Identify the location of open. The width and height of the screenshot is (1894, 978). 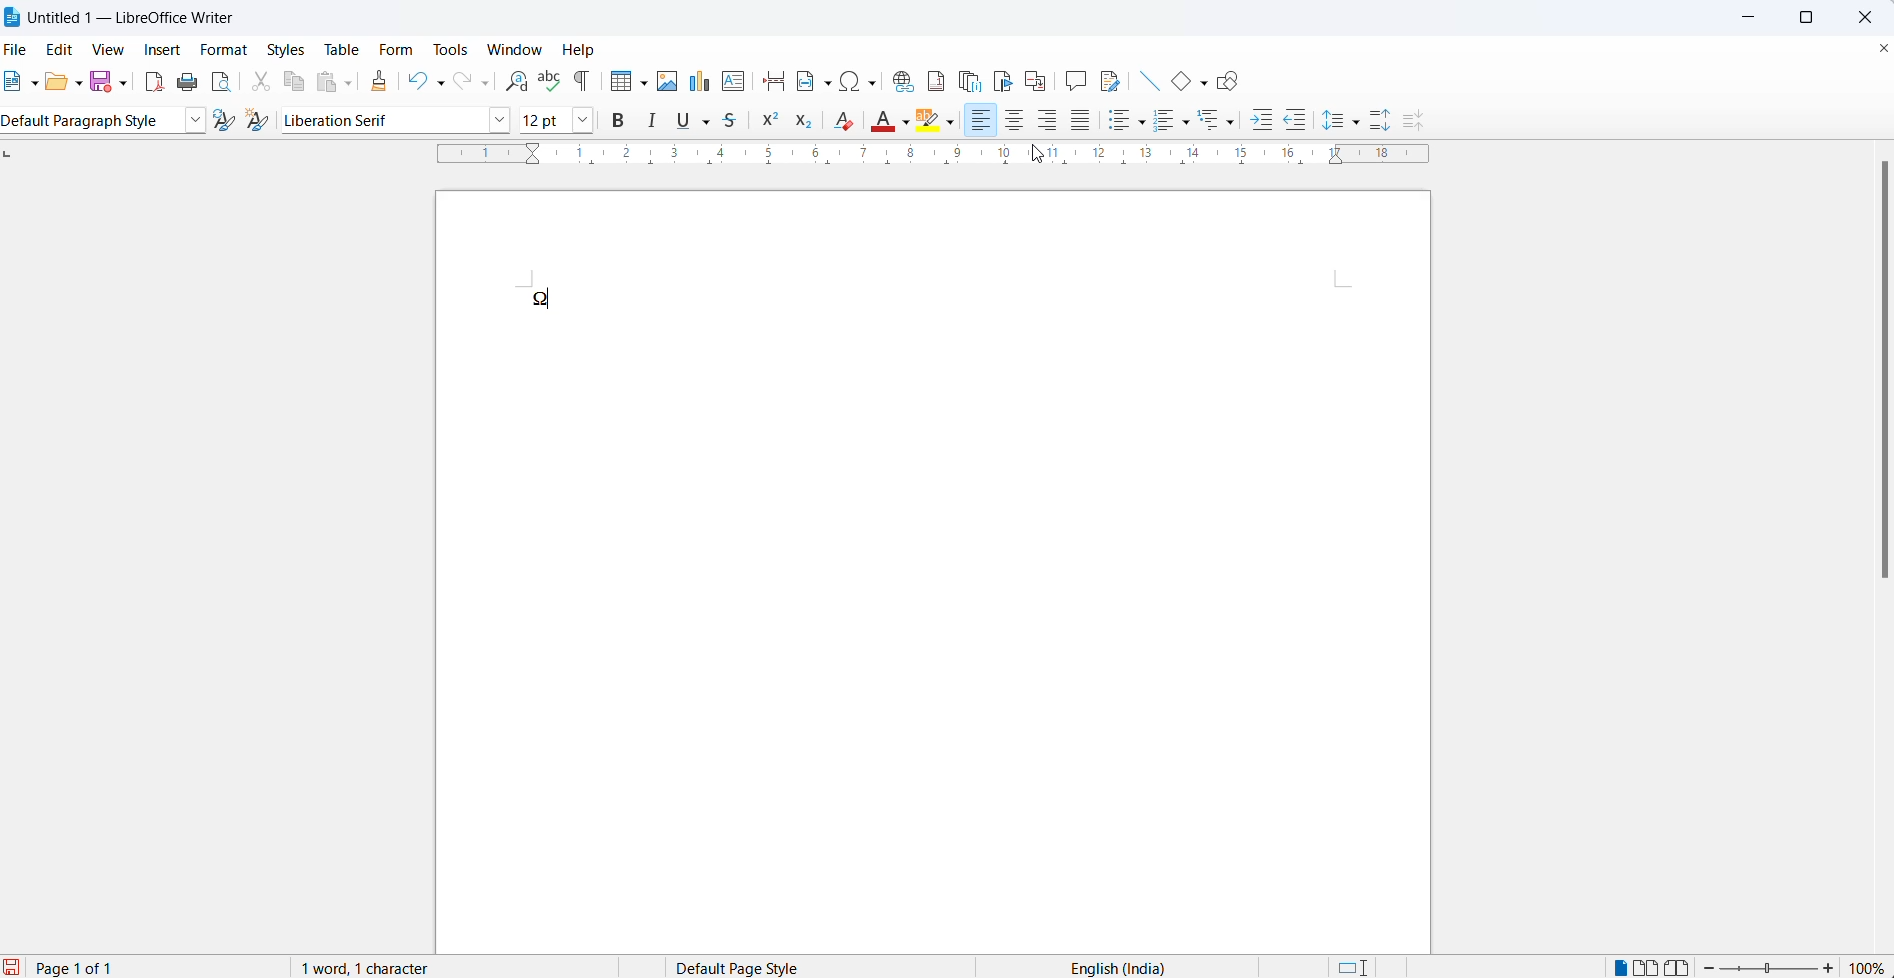
(56, 82).